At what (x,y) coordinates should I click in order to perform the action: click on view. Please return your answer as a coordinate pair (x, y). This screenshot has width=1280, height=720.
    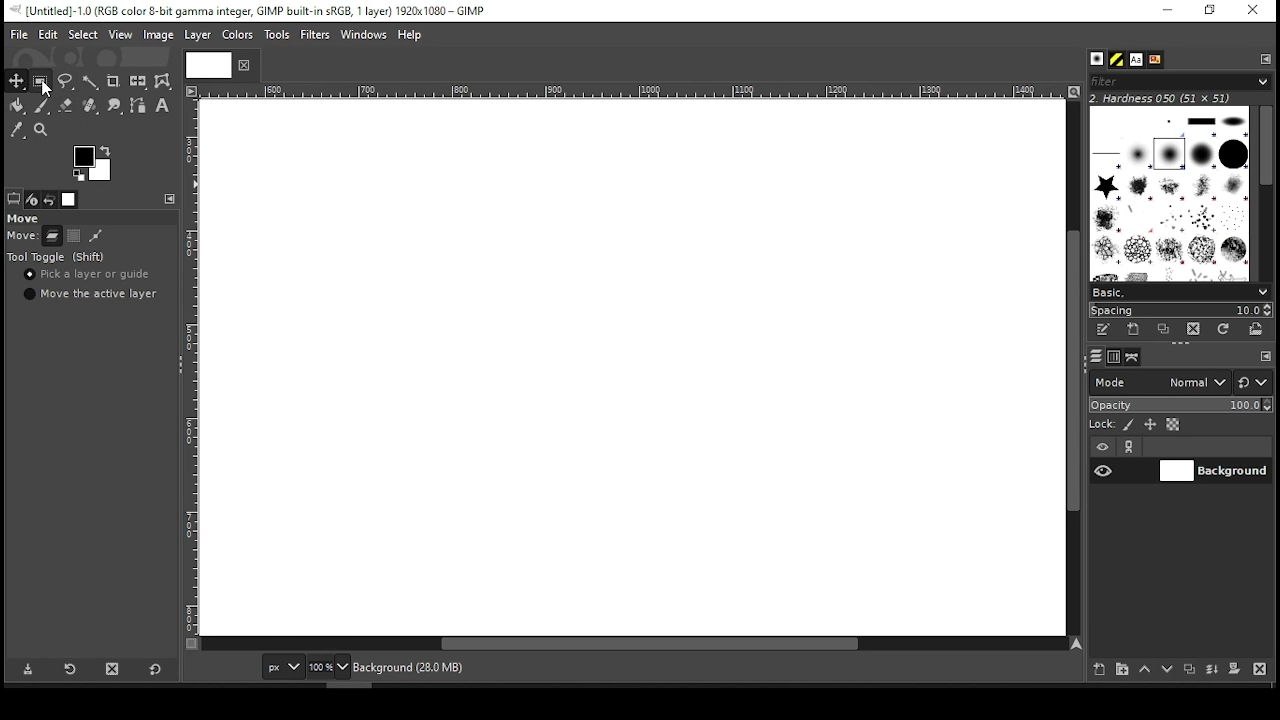
    Looking at the image, I should click on (121, 36).